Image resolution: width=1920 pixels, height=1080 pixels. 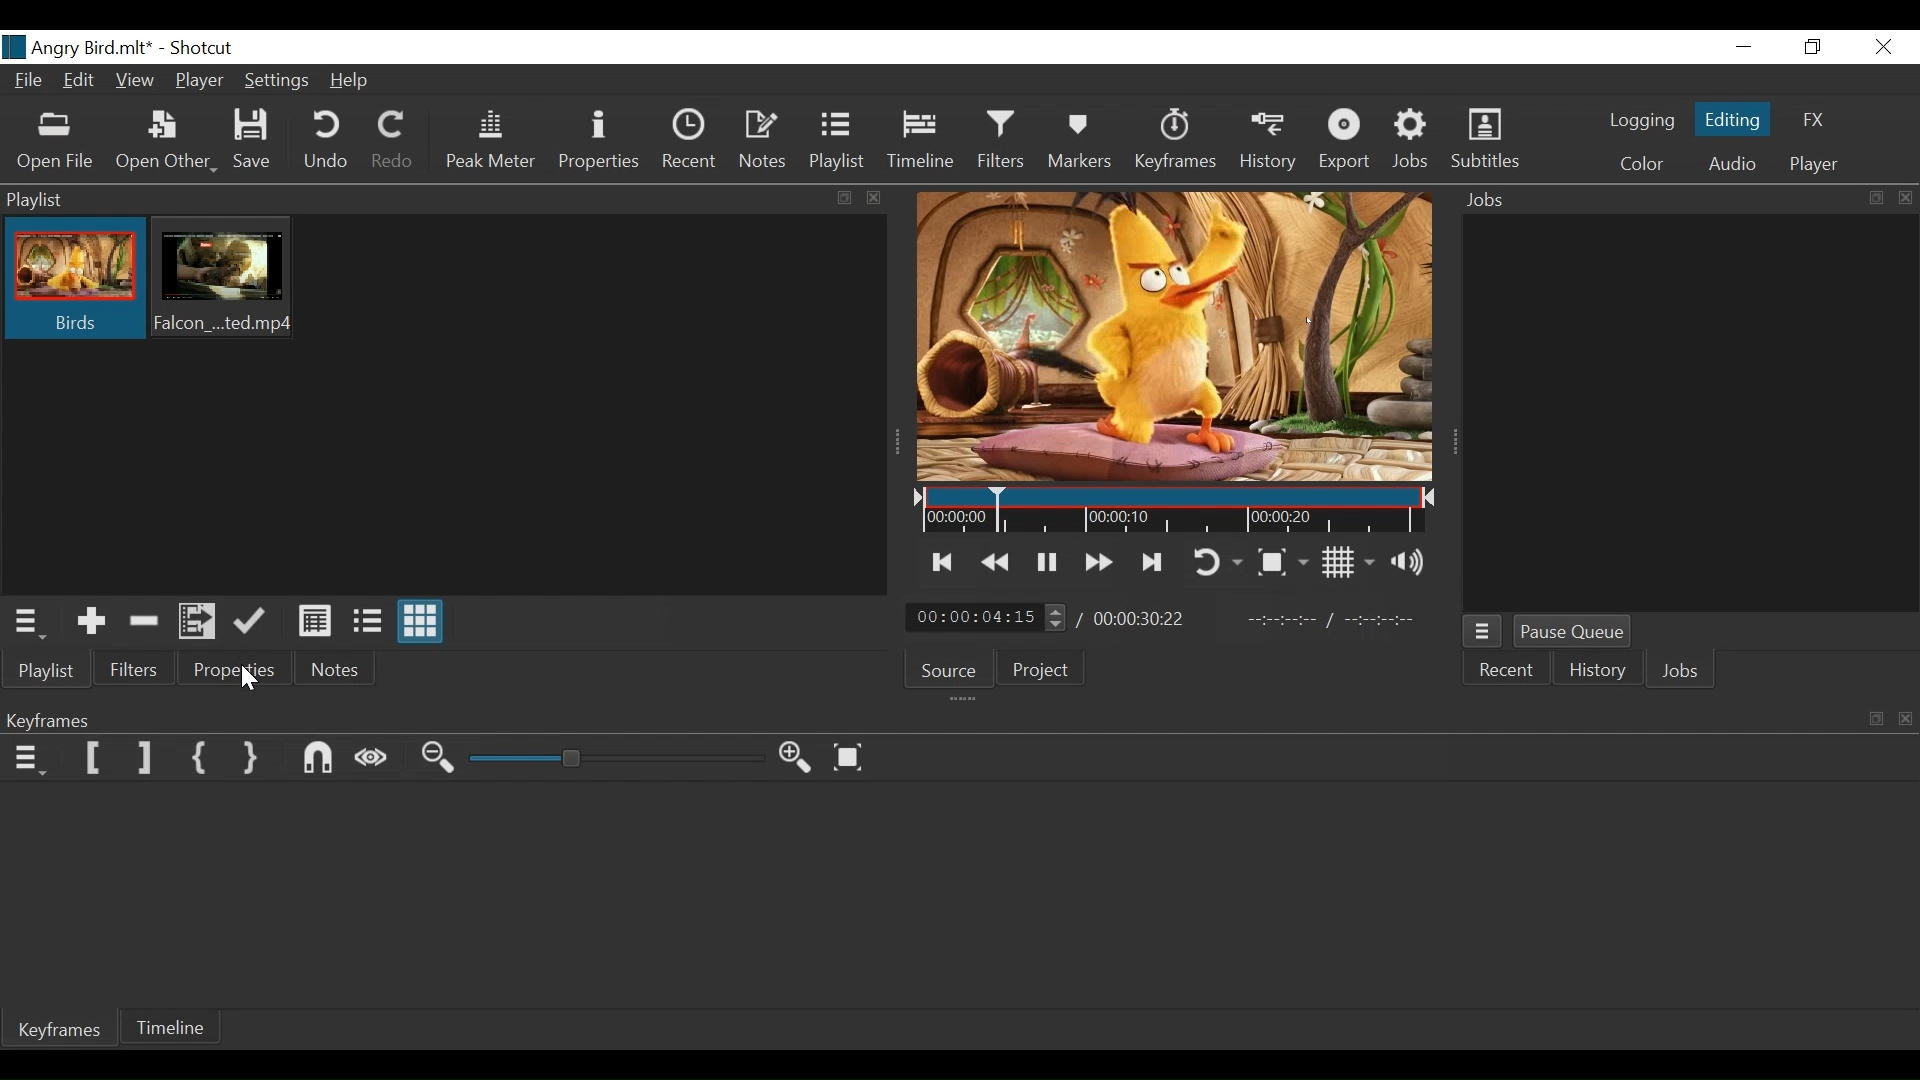 I want to click on Help, so click(x=352, y=82).